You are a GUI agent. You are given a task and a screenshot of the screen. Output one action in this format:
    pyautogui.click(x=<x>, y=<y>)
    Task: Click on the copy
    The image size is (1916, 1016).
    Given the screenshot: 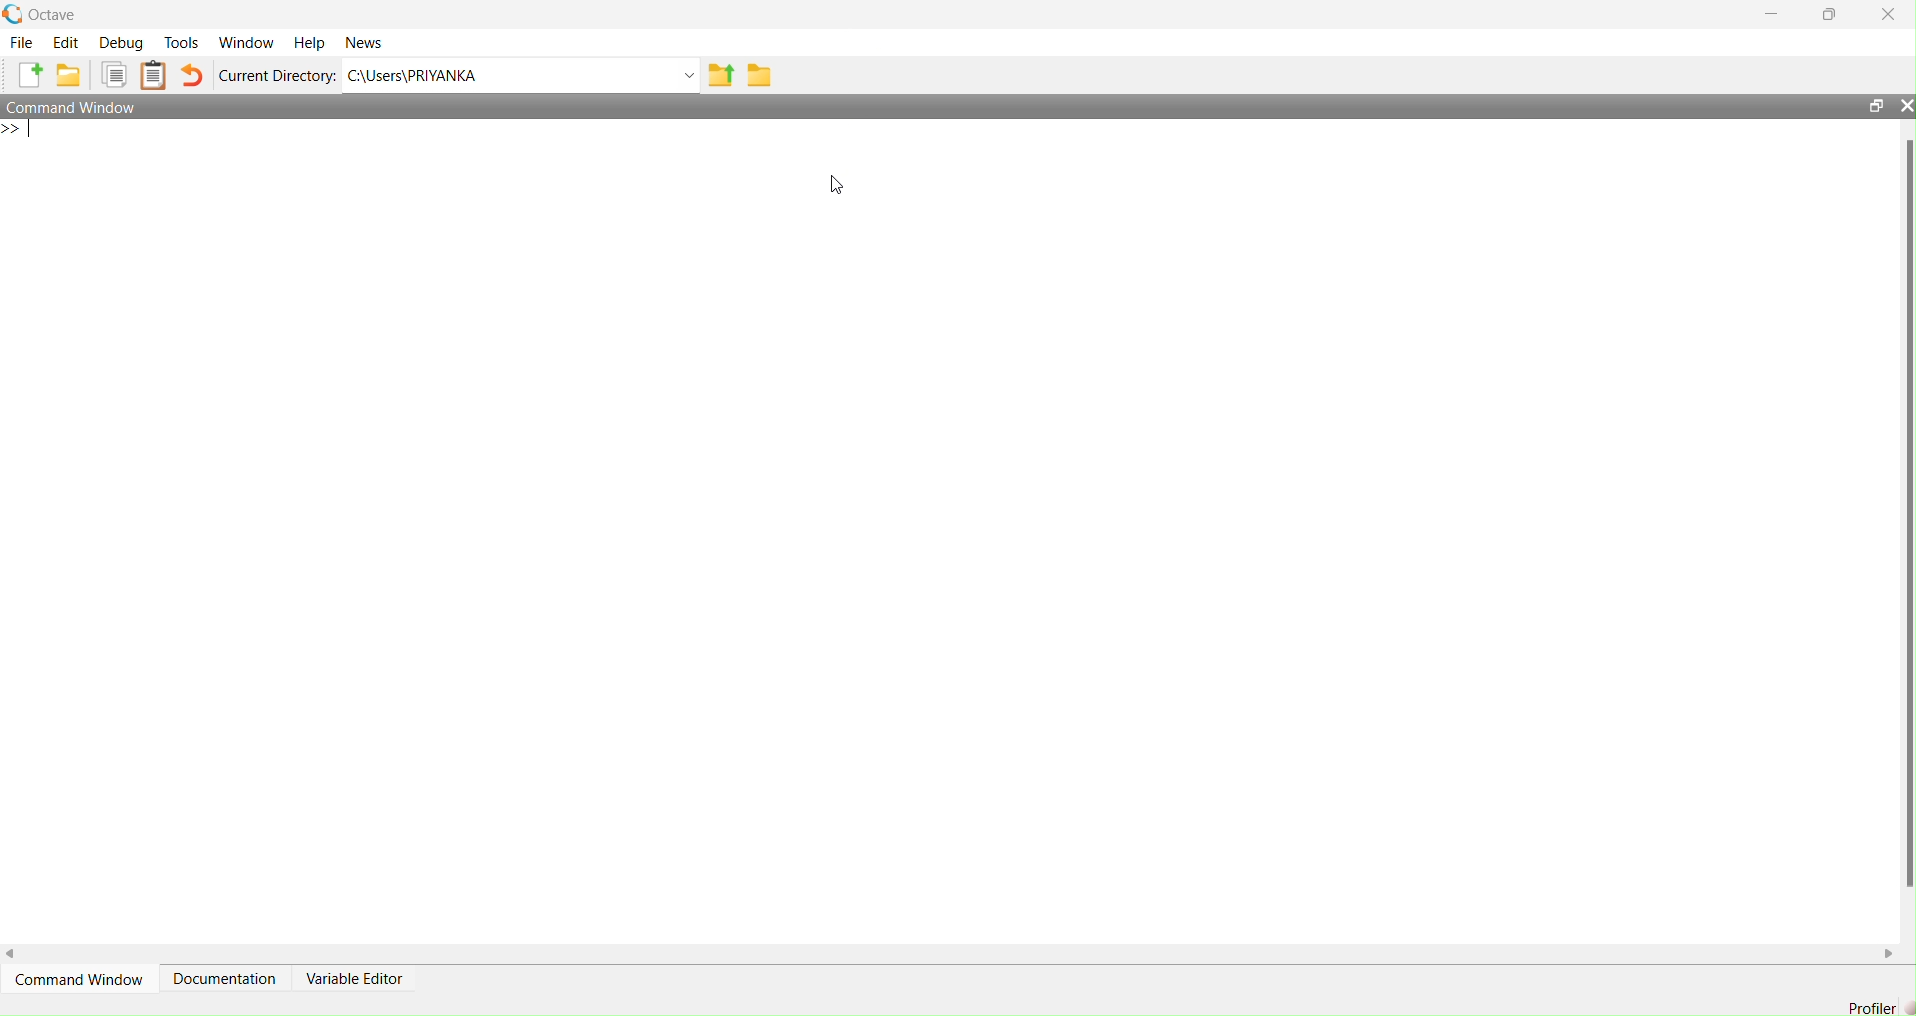 What is the action you would take?
    pyautogui.click(x=109, y=75)
    